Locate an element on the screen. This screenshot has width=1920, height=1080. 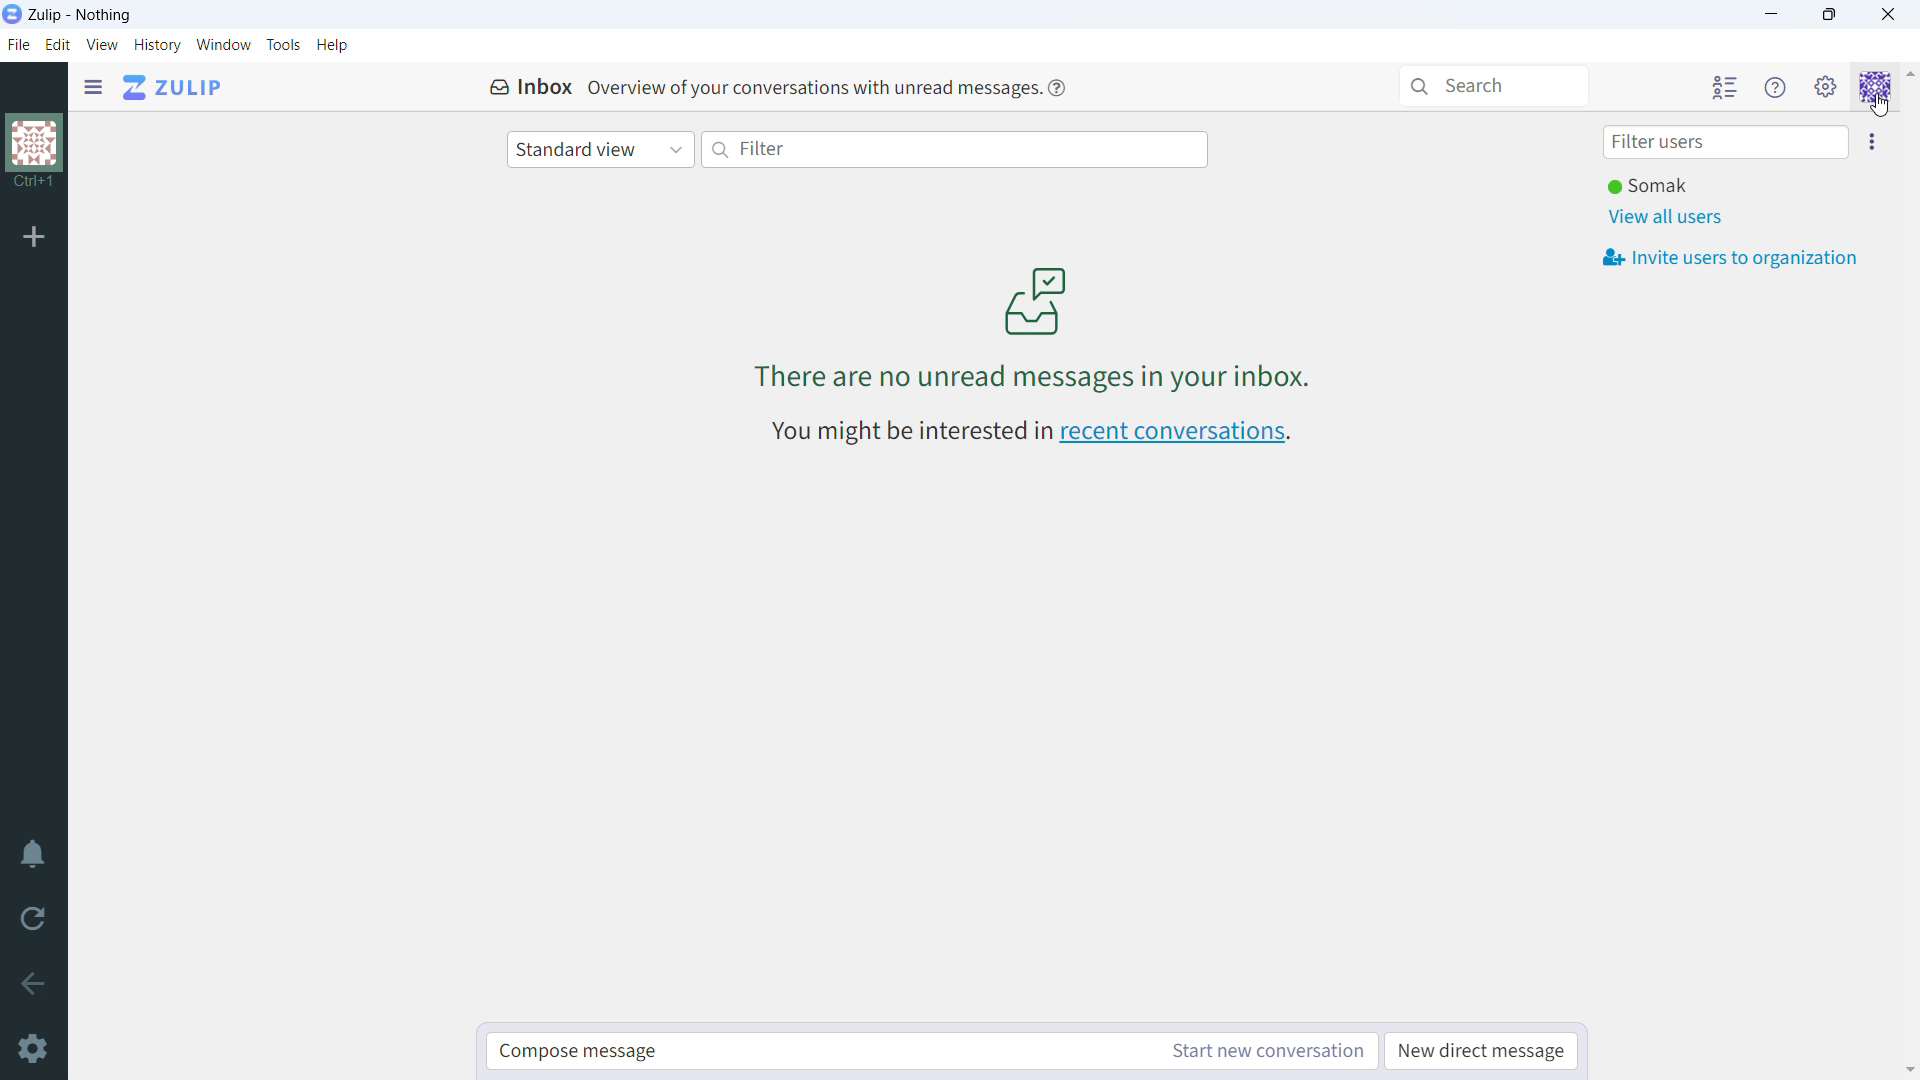
view is located at coordinates (104, 44).